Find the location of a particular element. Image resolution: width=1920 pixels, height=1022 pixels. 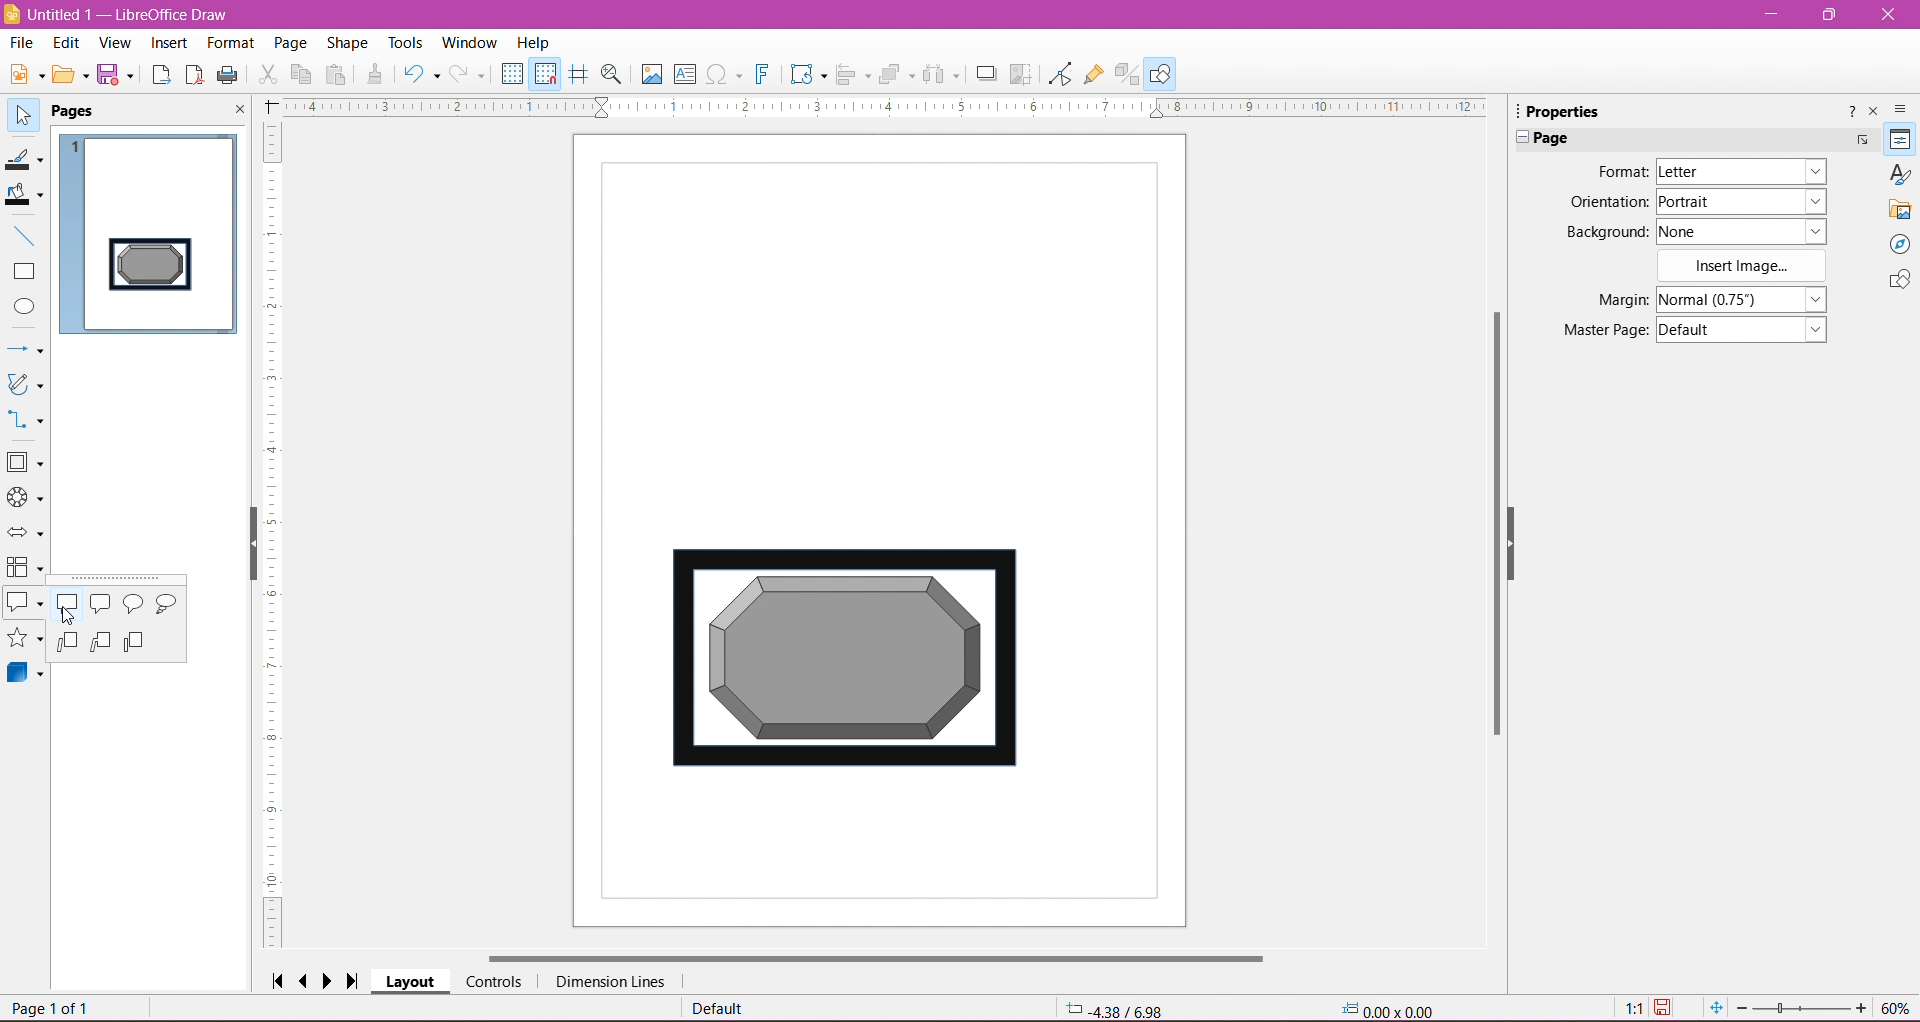

60% is located at coordinates (1898, 1007).